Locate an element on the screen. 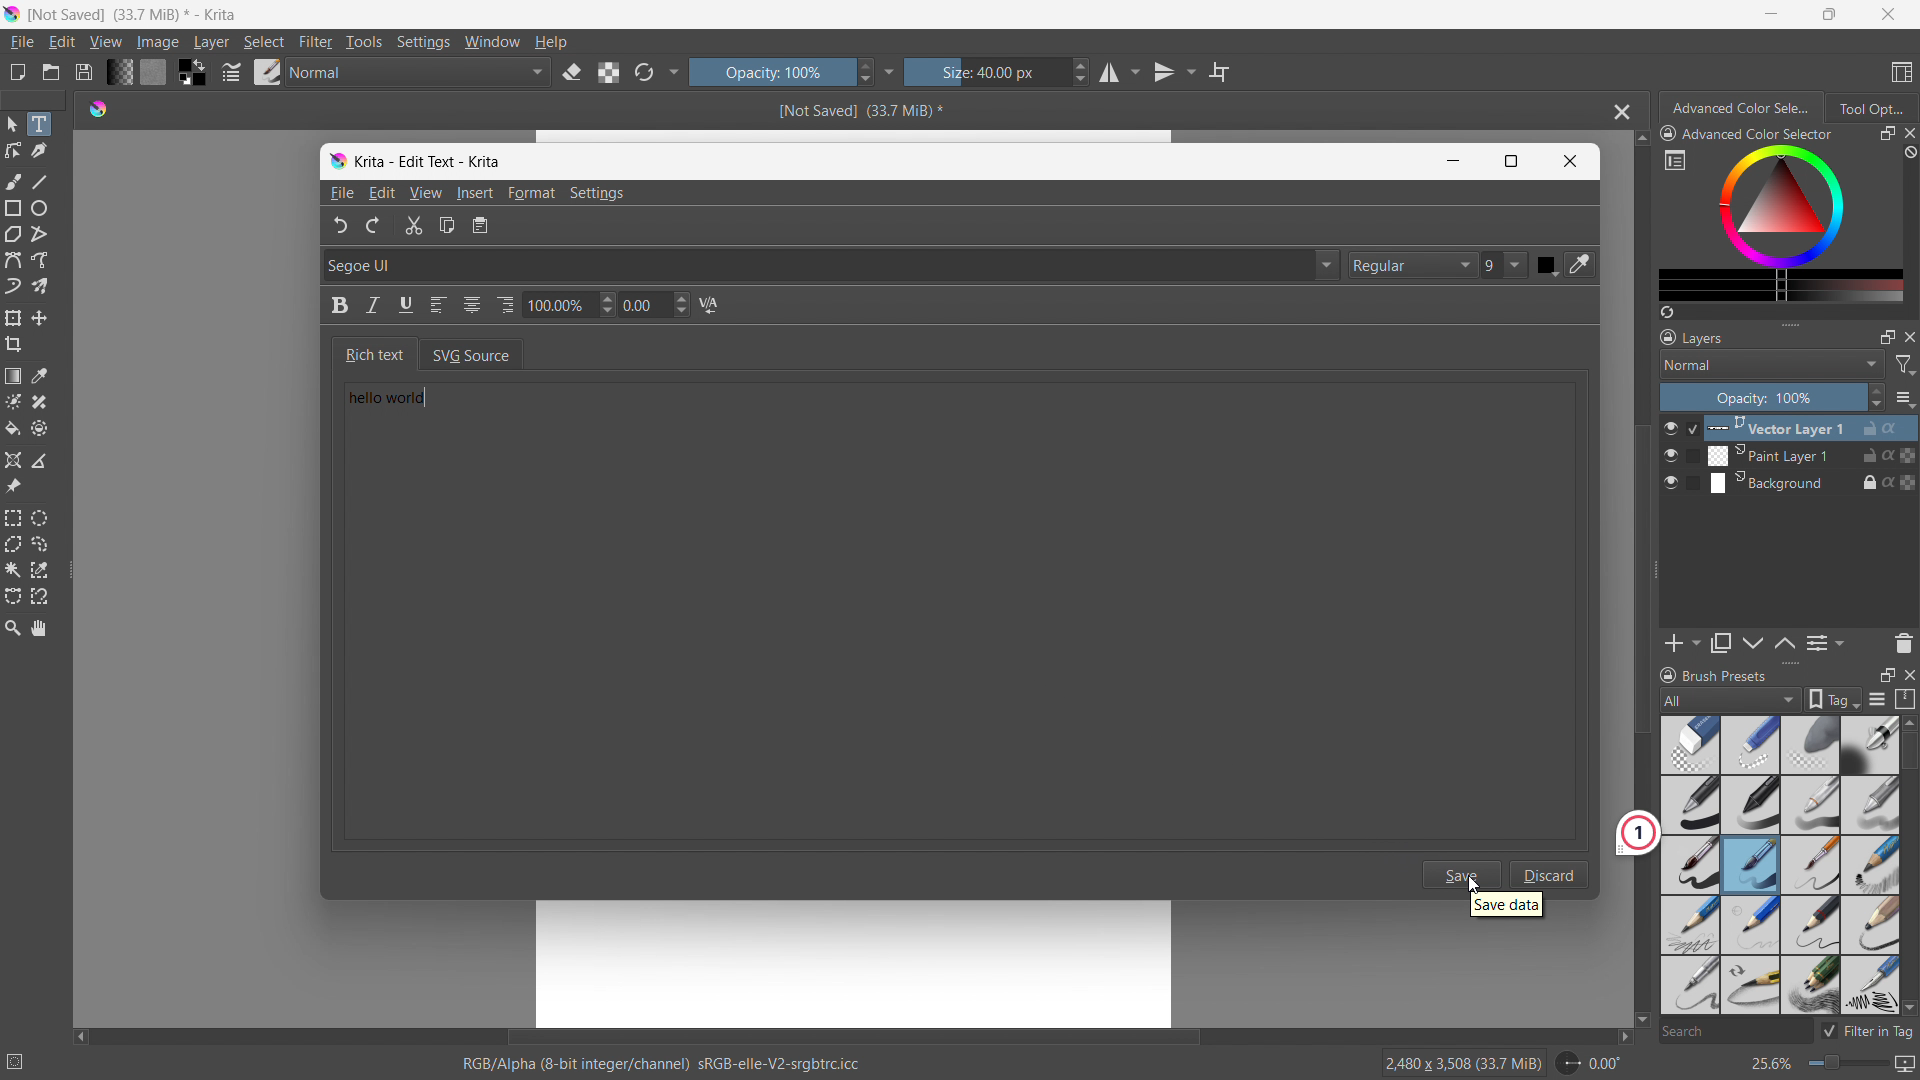  move layer down is located at coordinates (1784, 642).